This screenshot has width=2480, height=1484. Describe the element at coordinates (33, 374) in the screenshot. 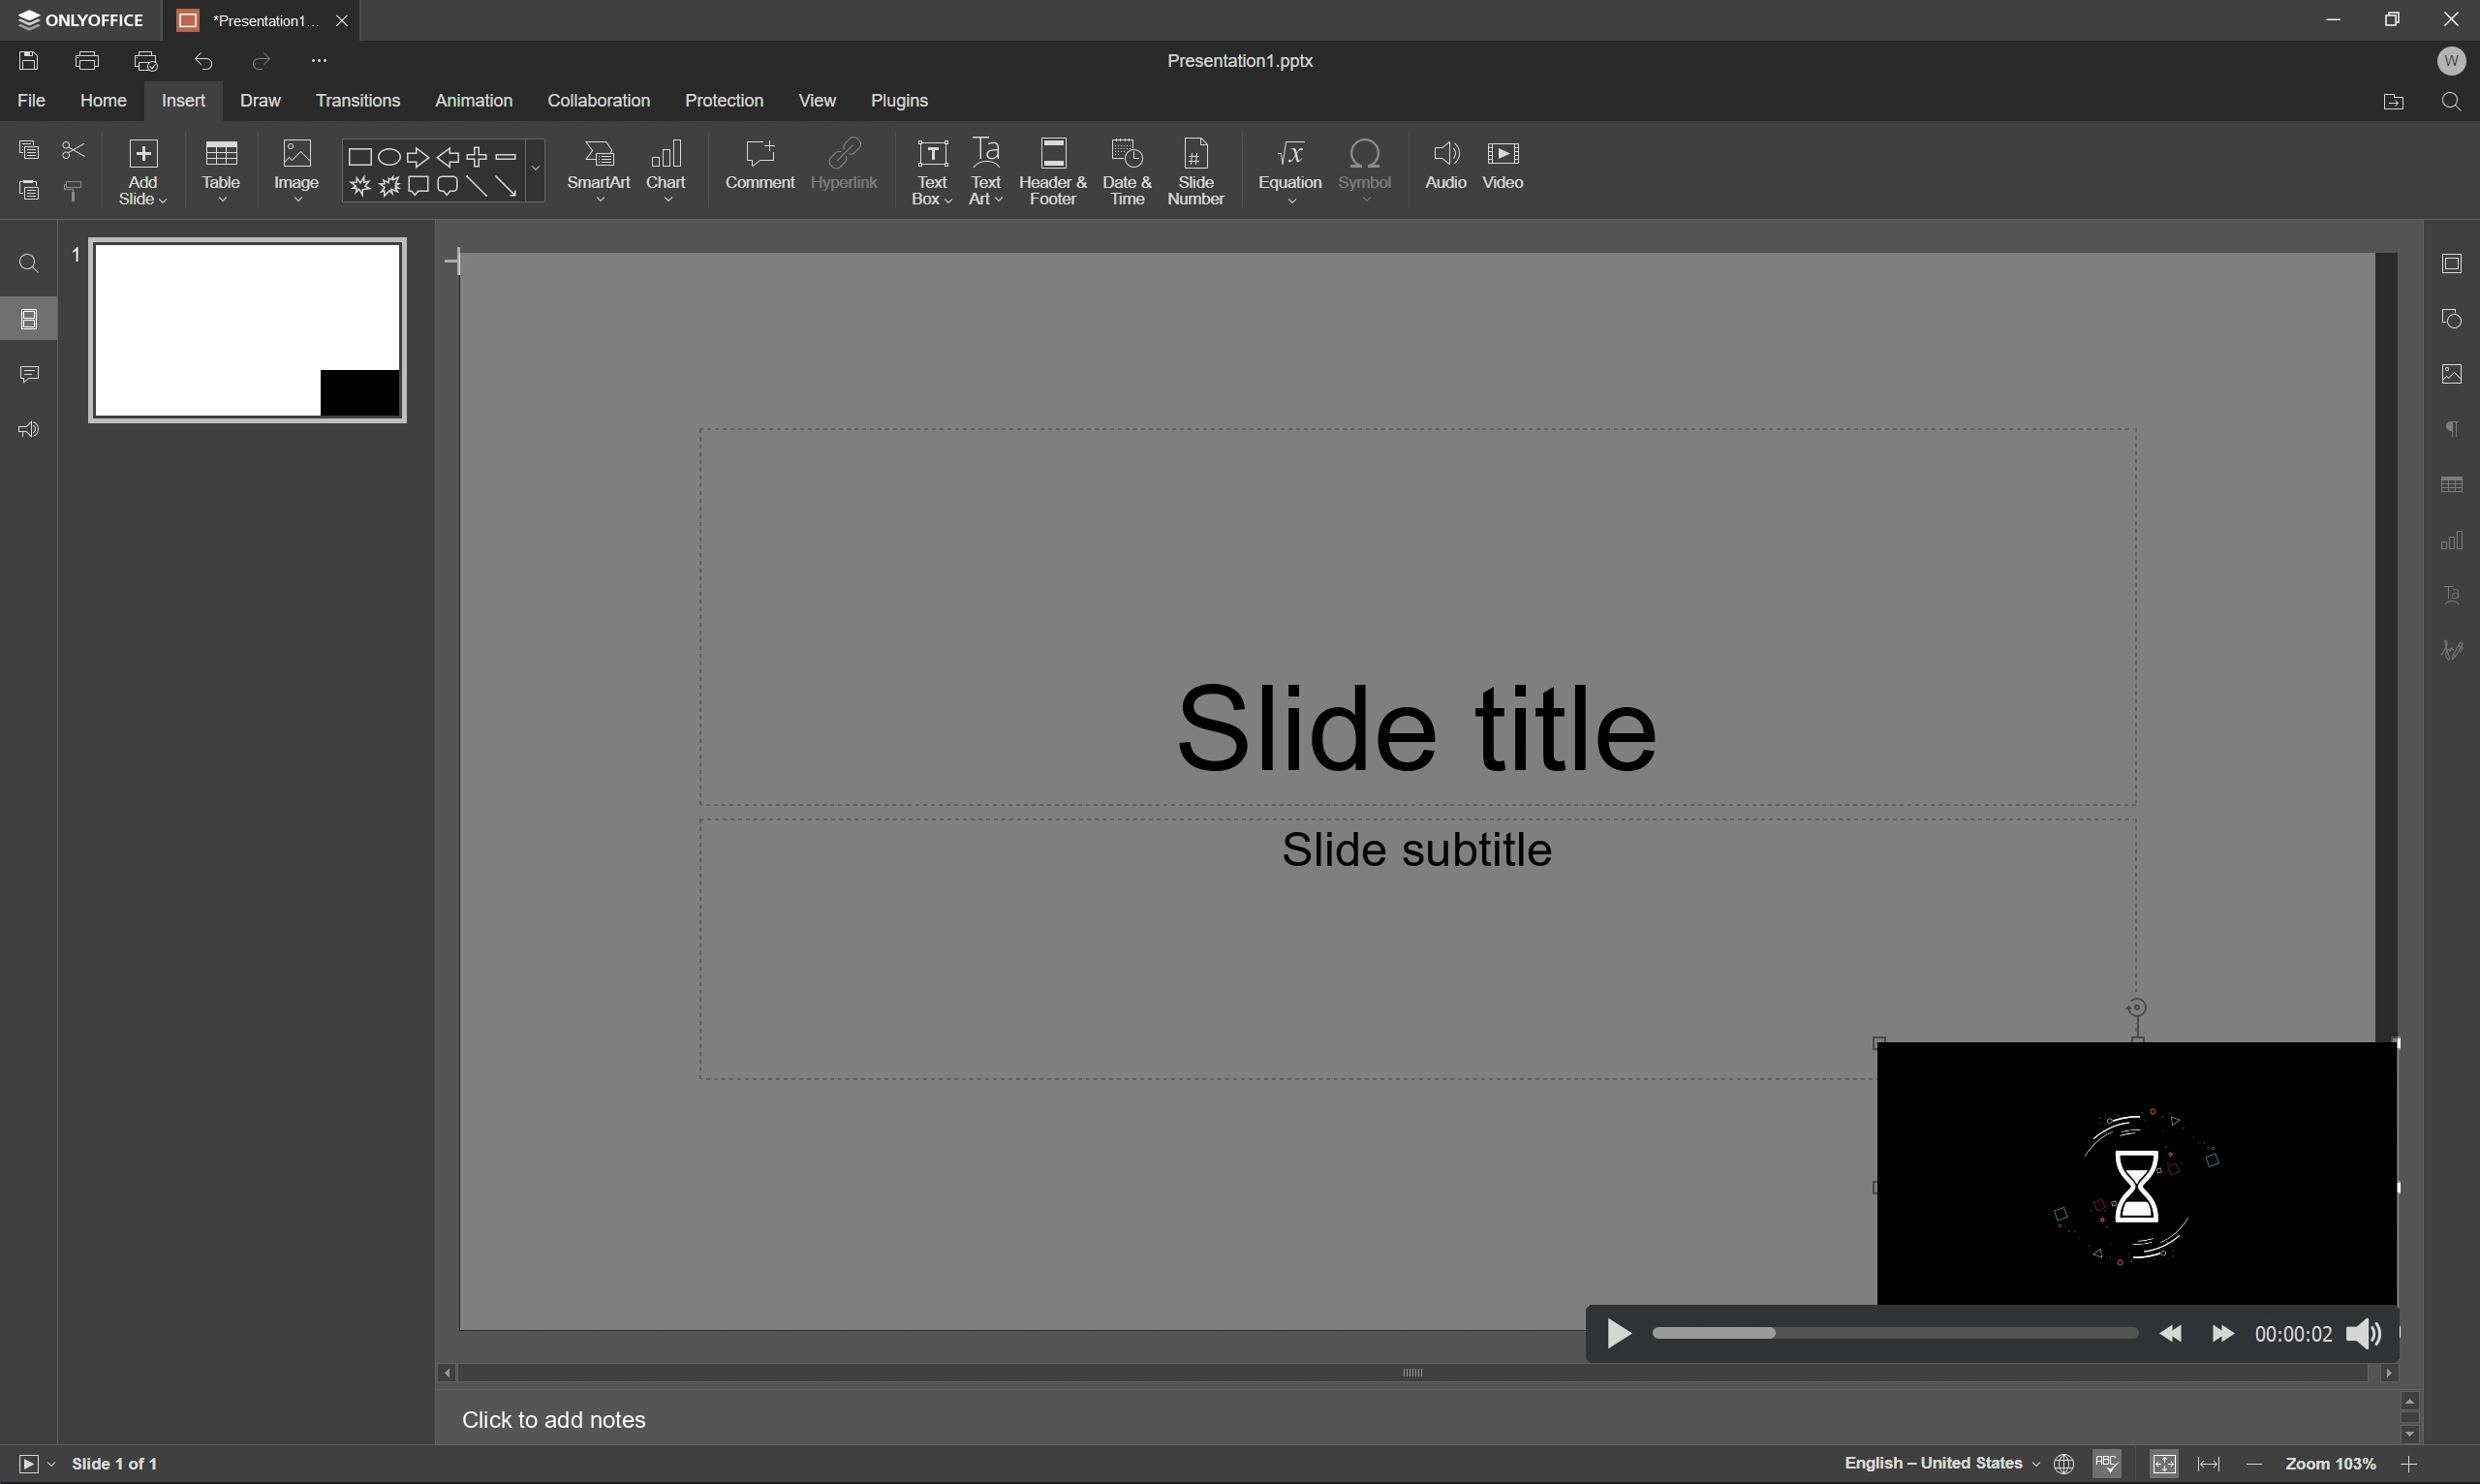

I see `comments` at that location.